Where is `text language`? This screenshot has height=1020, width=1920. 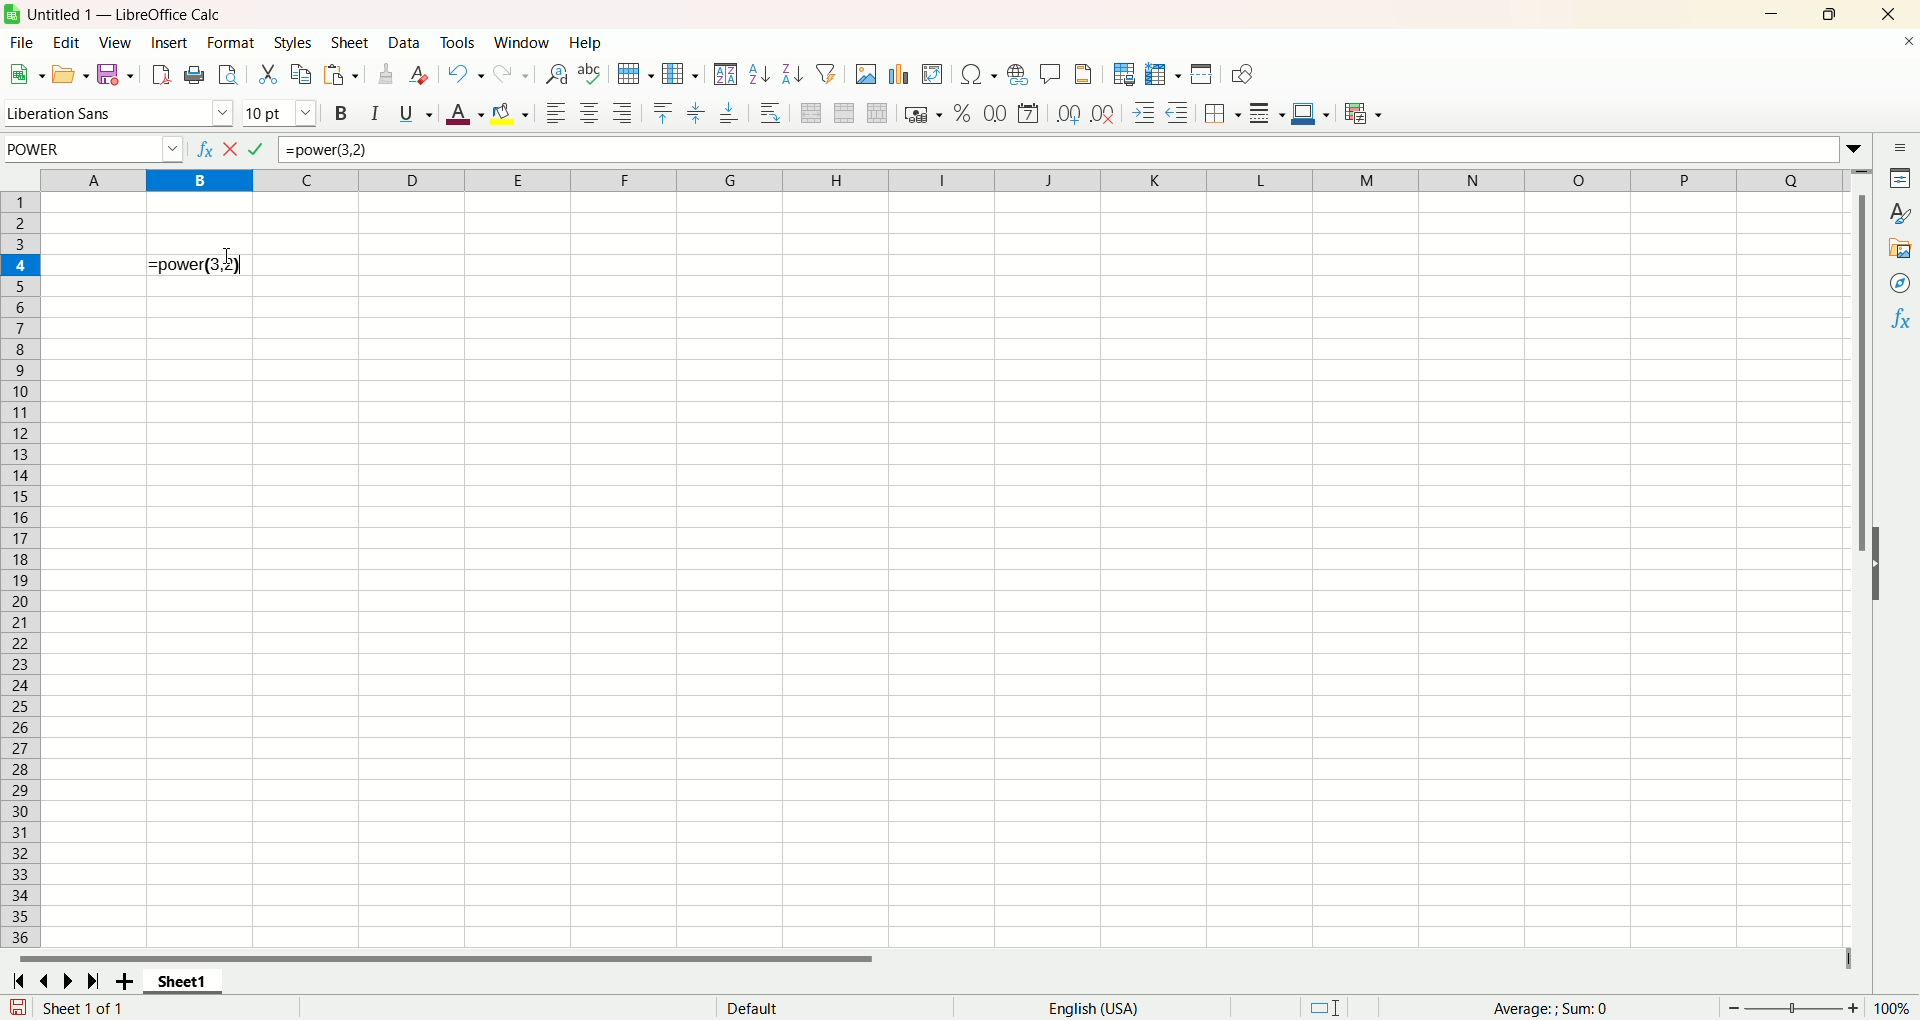 text language is located at coordinates (1092, 1009).